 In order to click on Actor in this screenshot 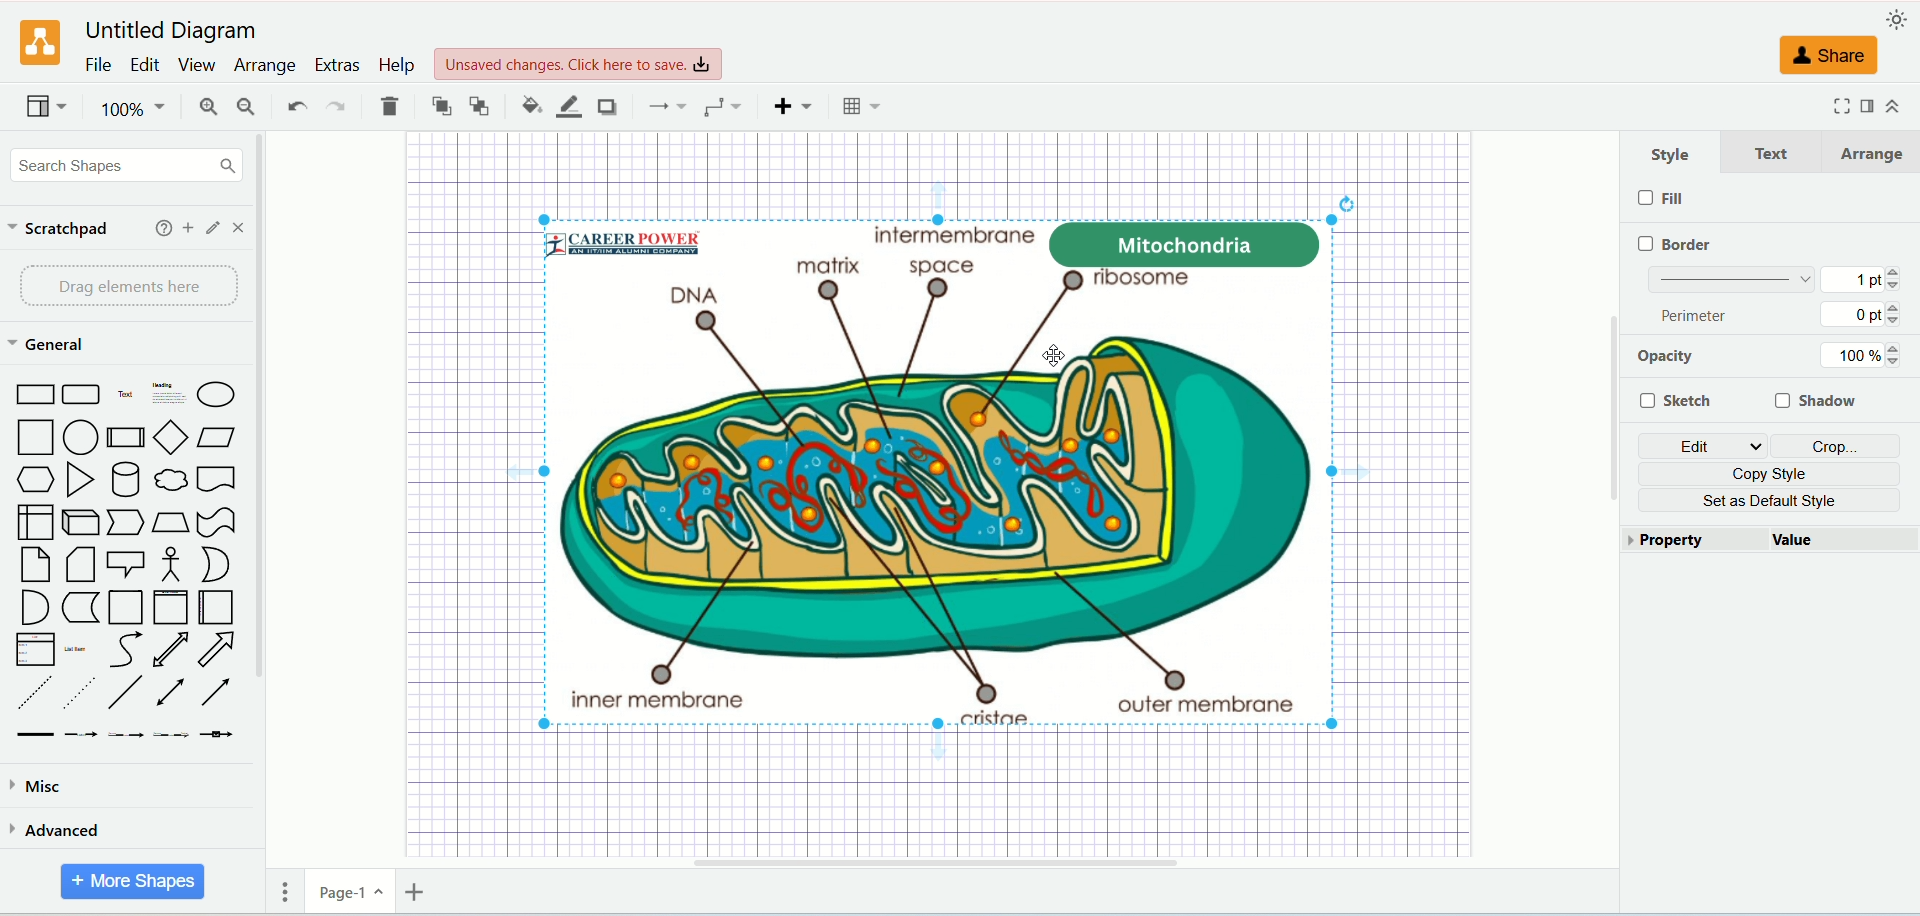, I will do `click(169, 565)`.